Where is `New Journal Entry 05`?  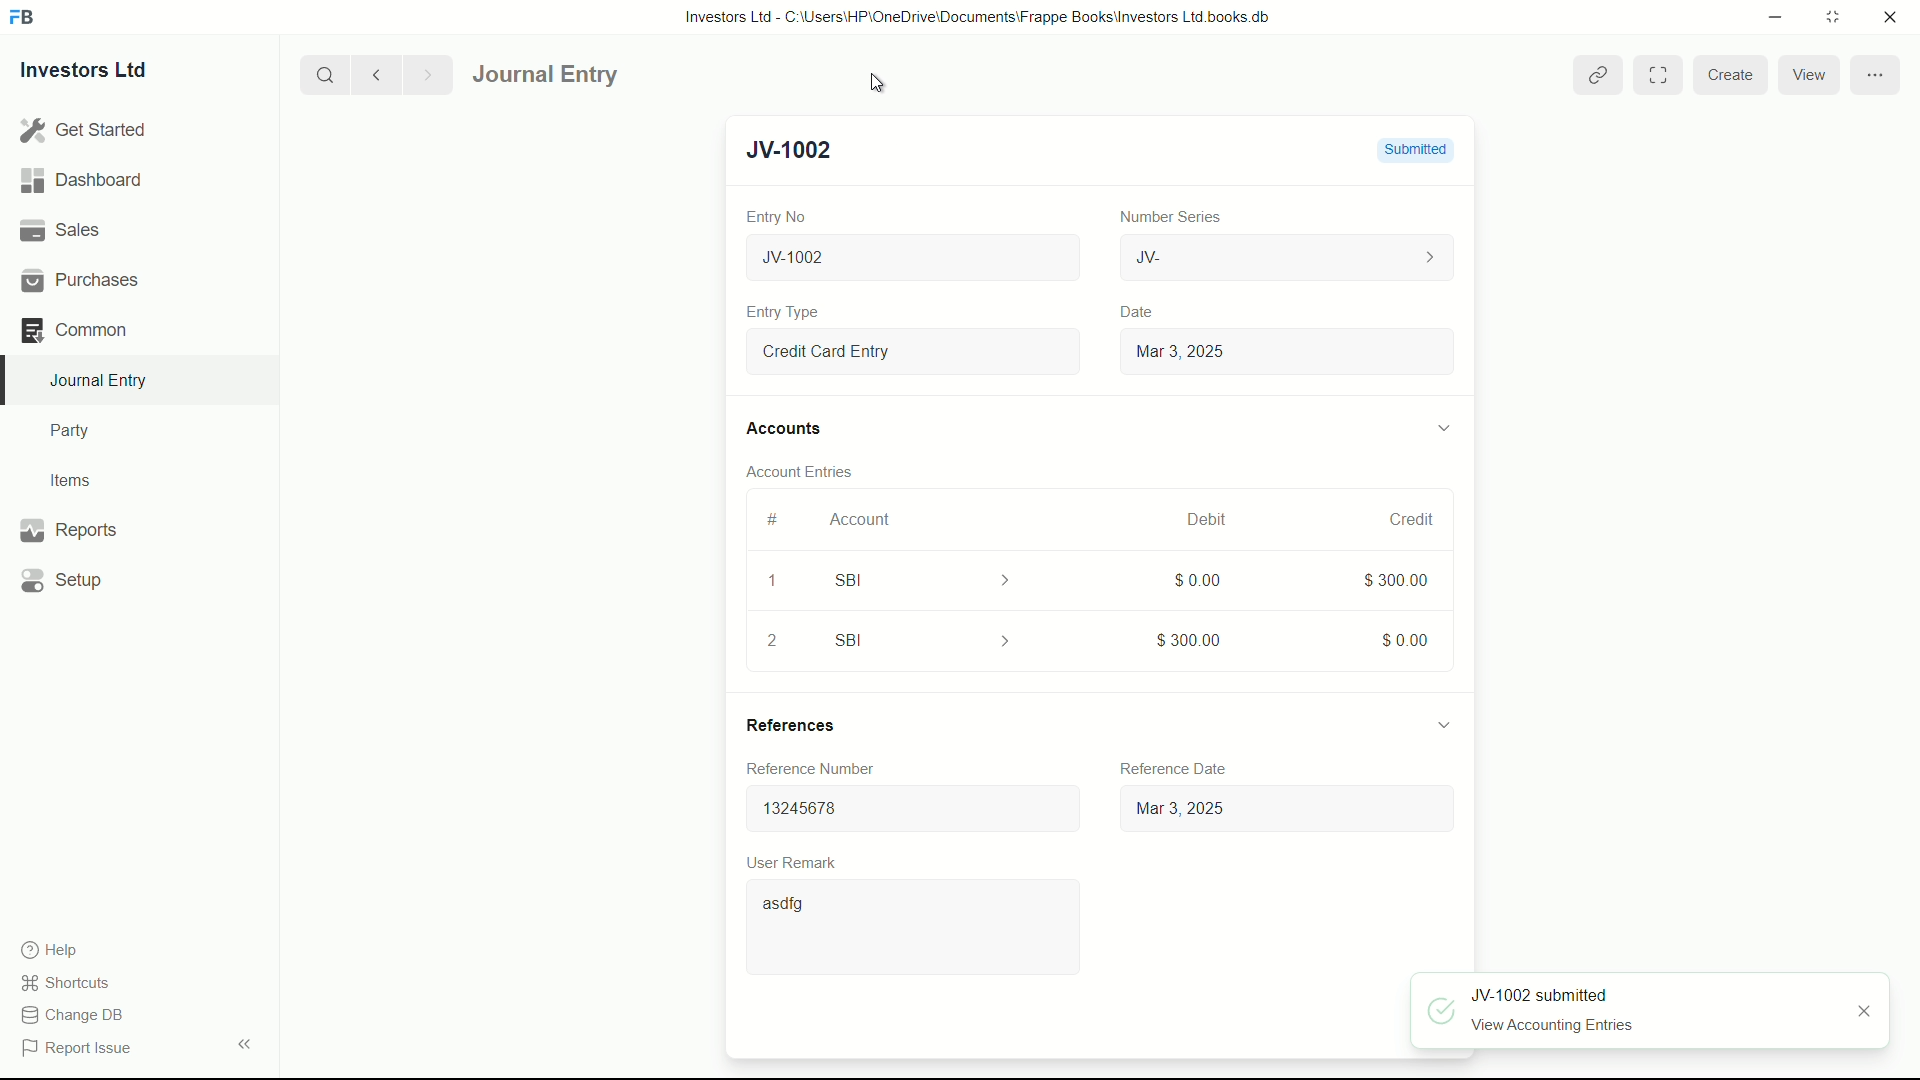 New Journal Entry 05 is located at coordinates (916, 258).